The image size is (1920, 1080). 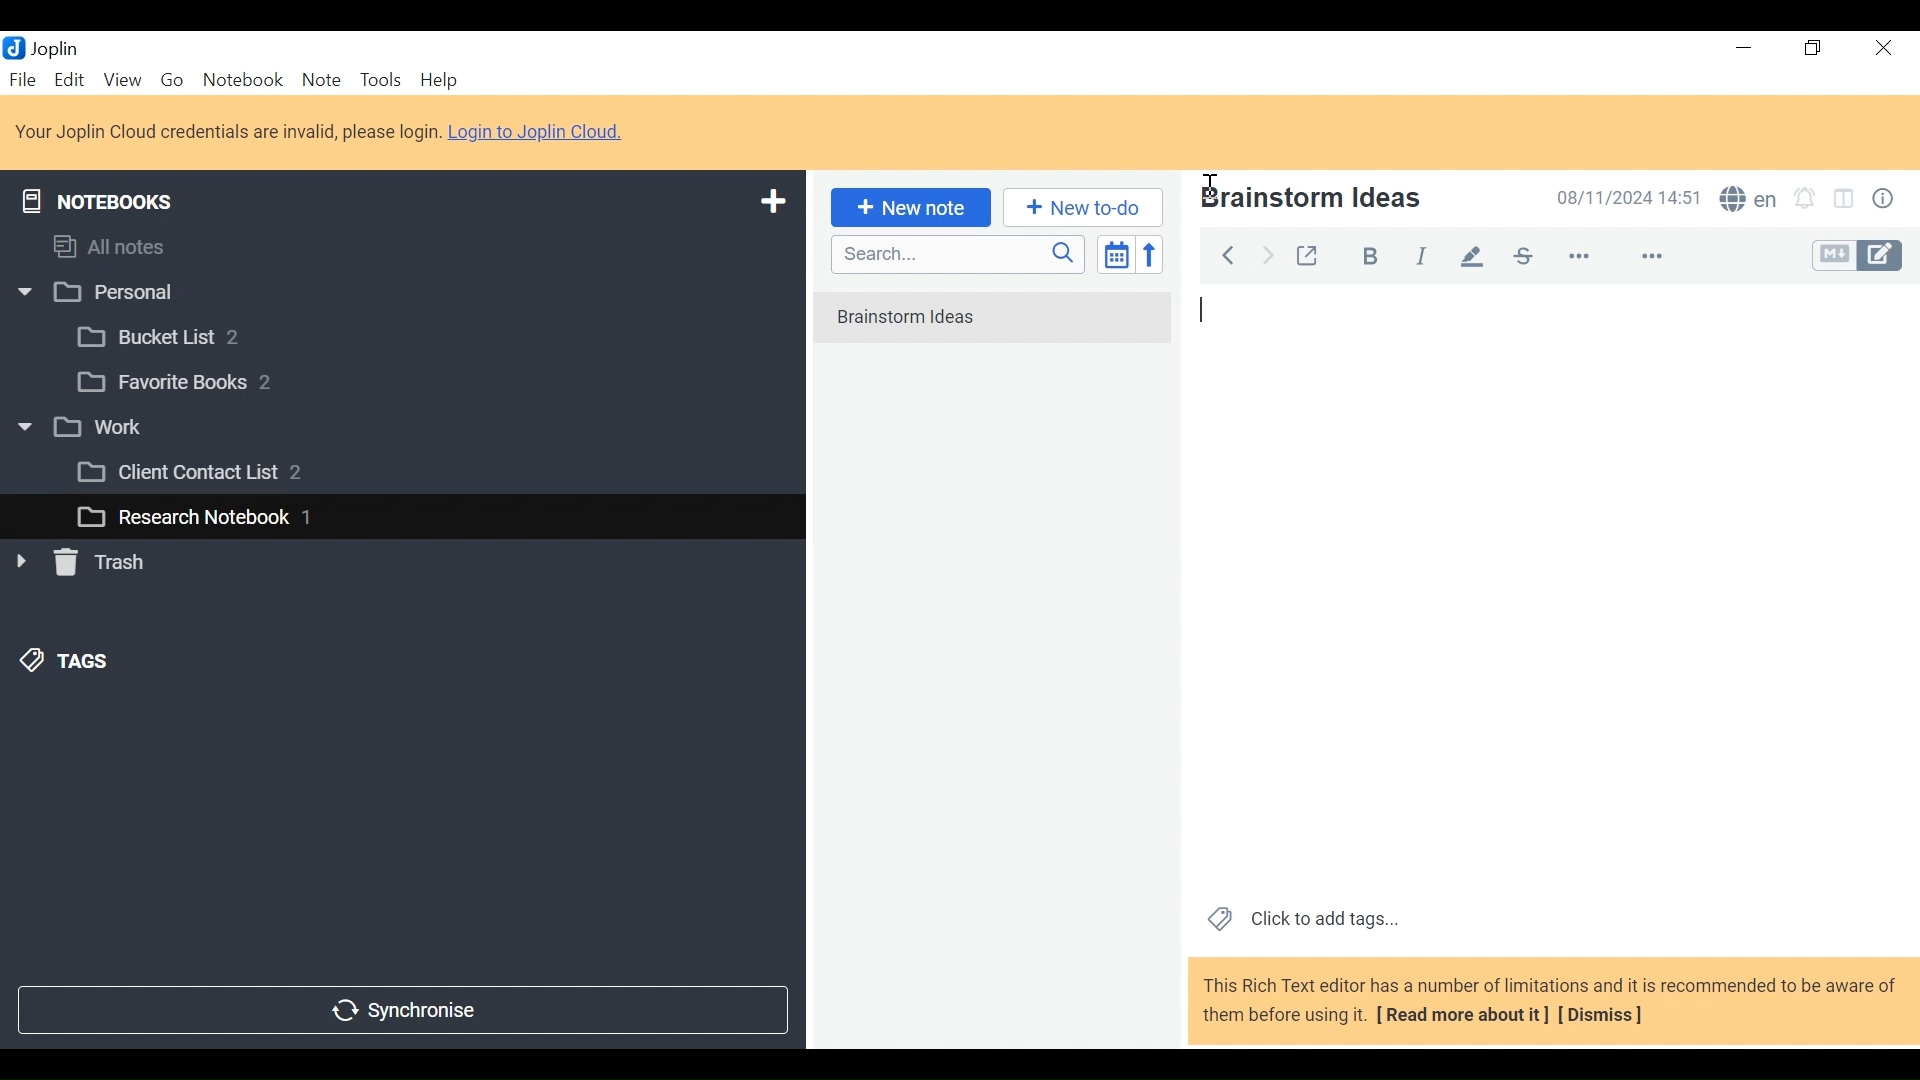 I want to click on All notes, so click(x=128, y=243).